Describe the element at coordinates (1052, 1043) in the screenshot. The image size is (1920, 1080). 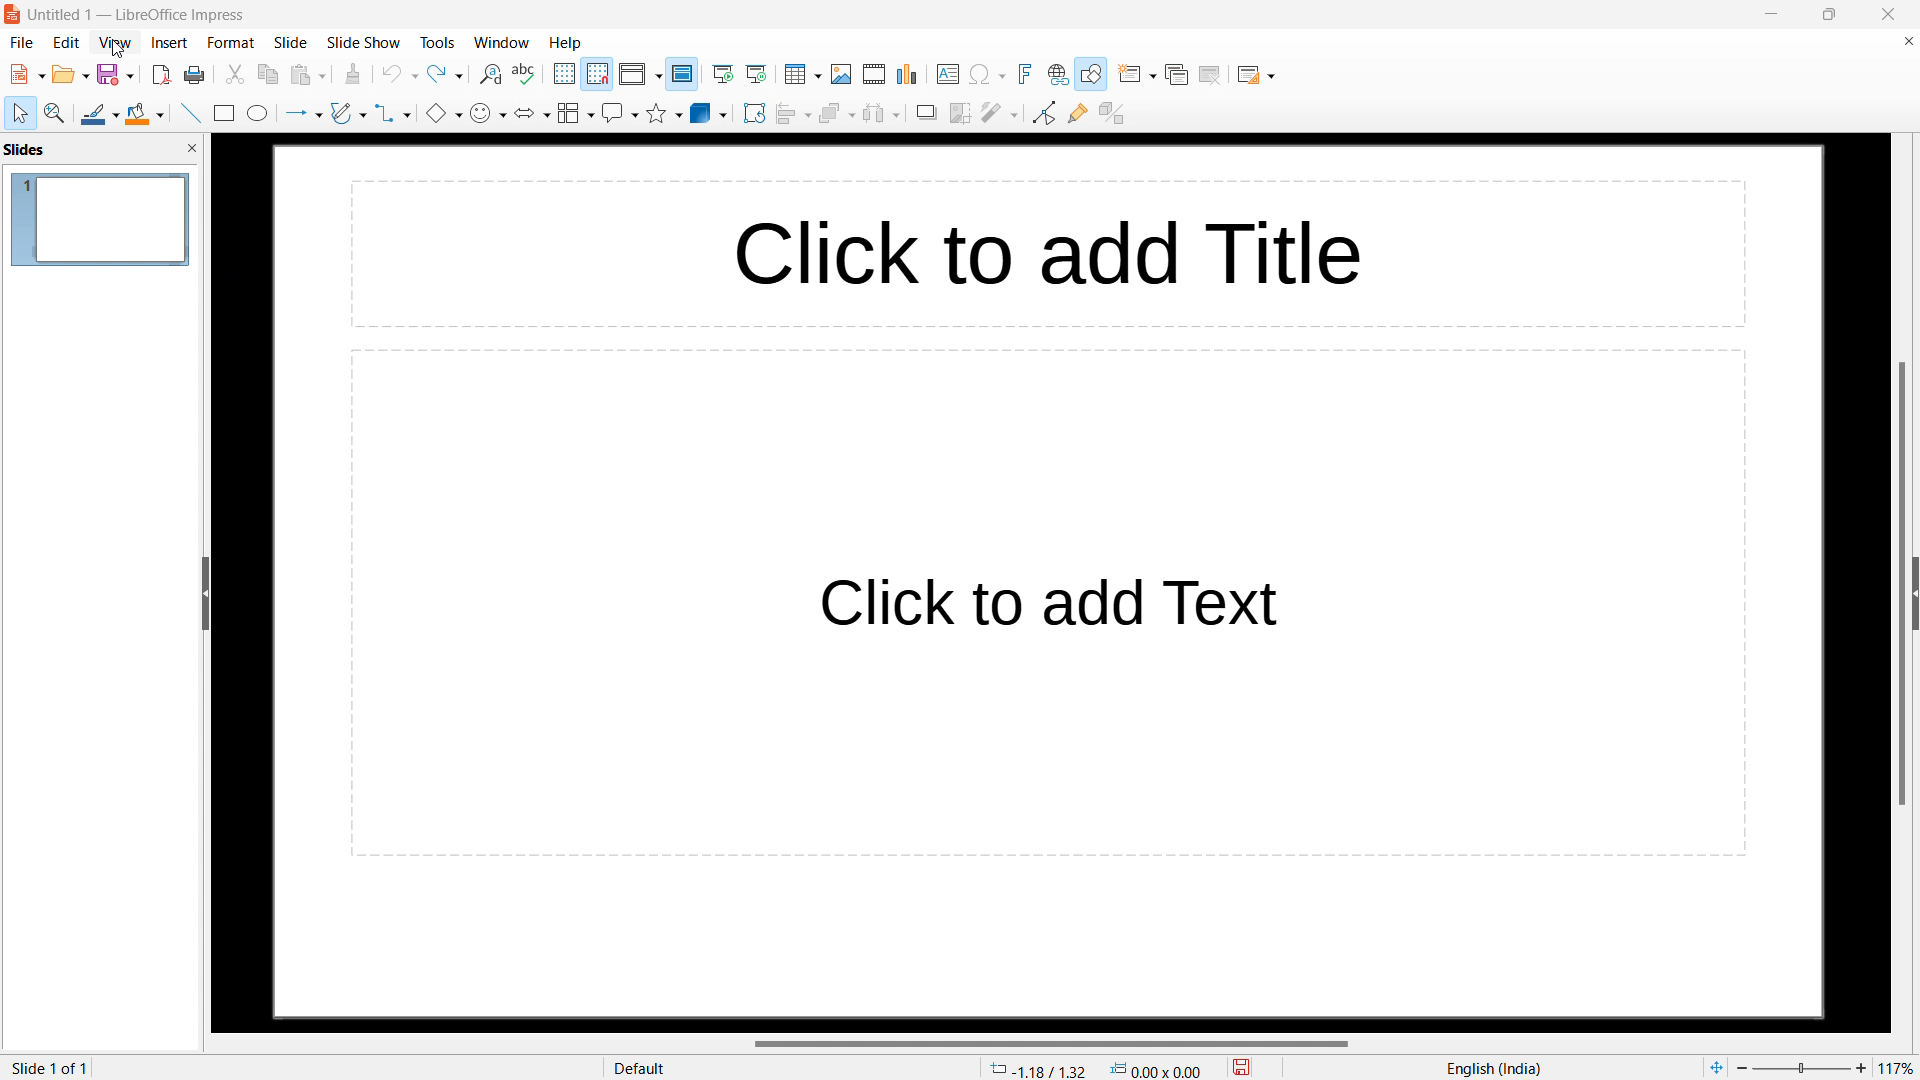
I see `horizontal scrollbar` at that location.